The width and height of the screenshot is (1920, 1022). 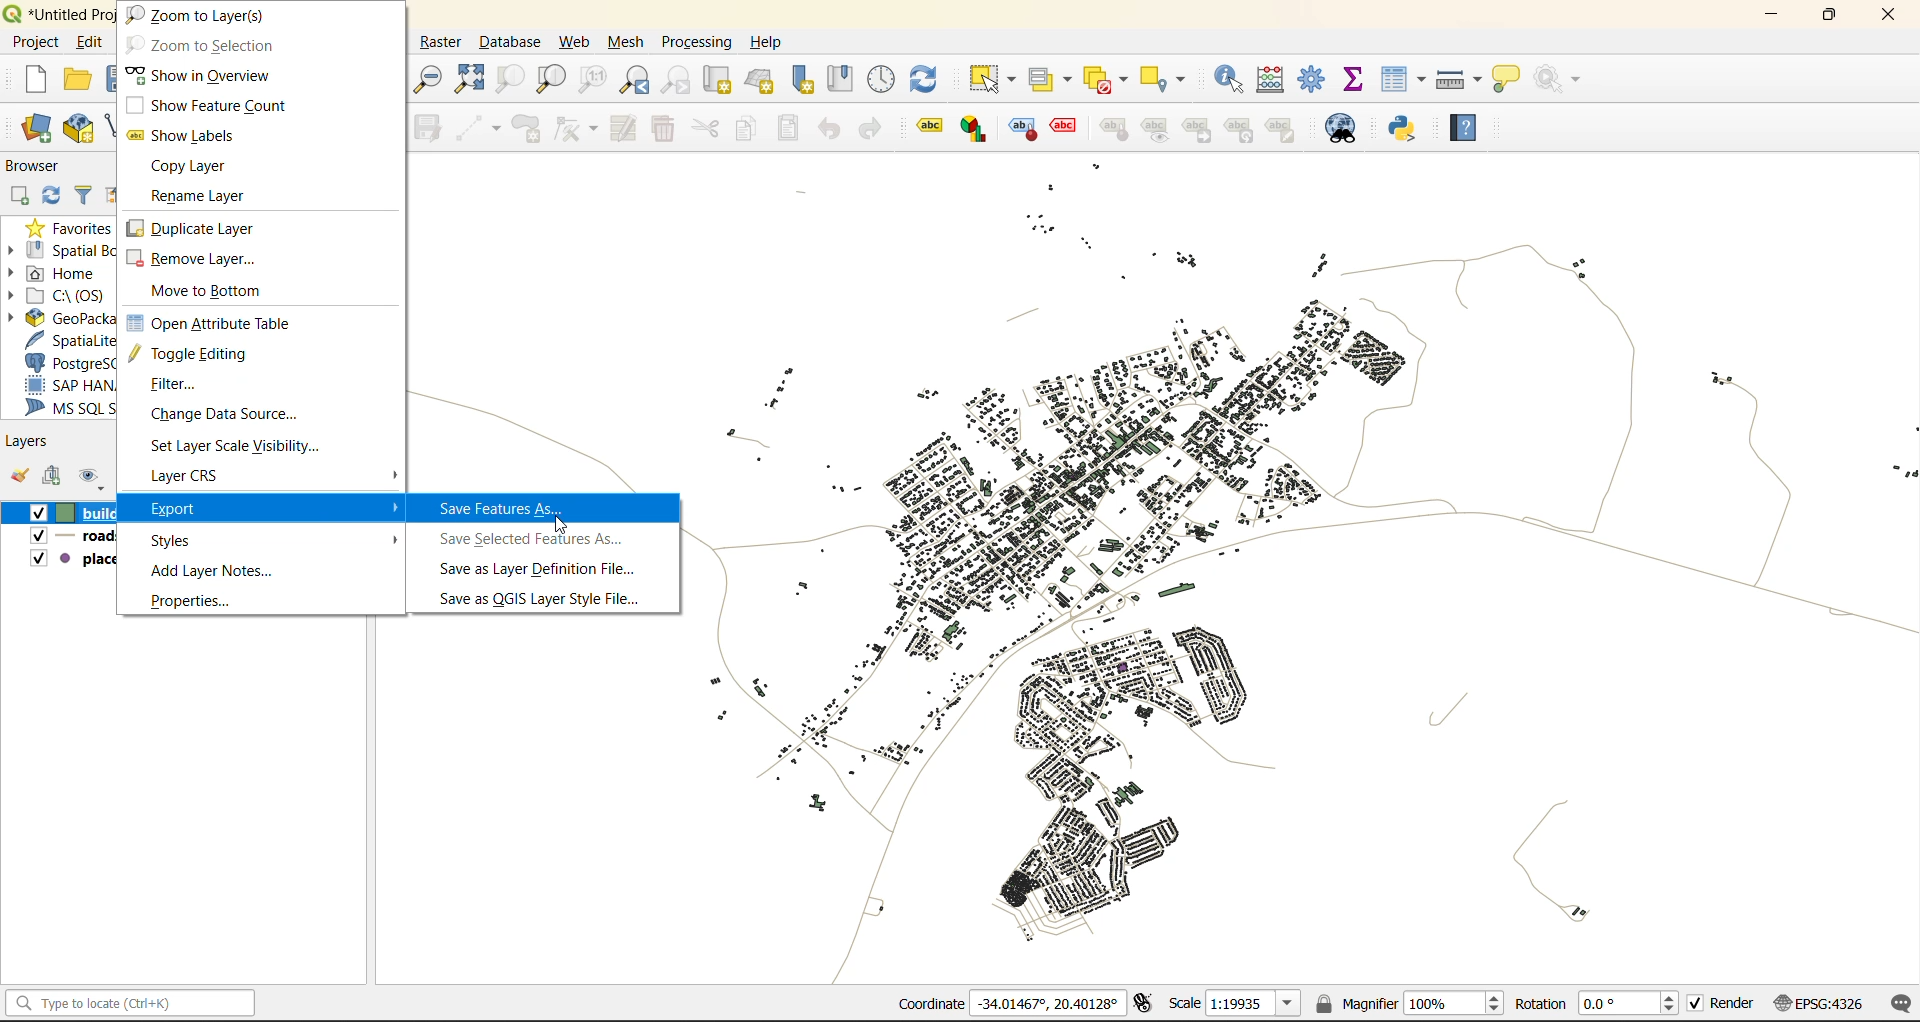 I want to click on identify features, so click(x=1234, y=79).